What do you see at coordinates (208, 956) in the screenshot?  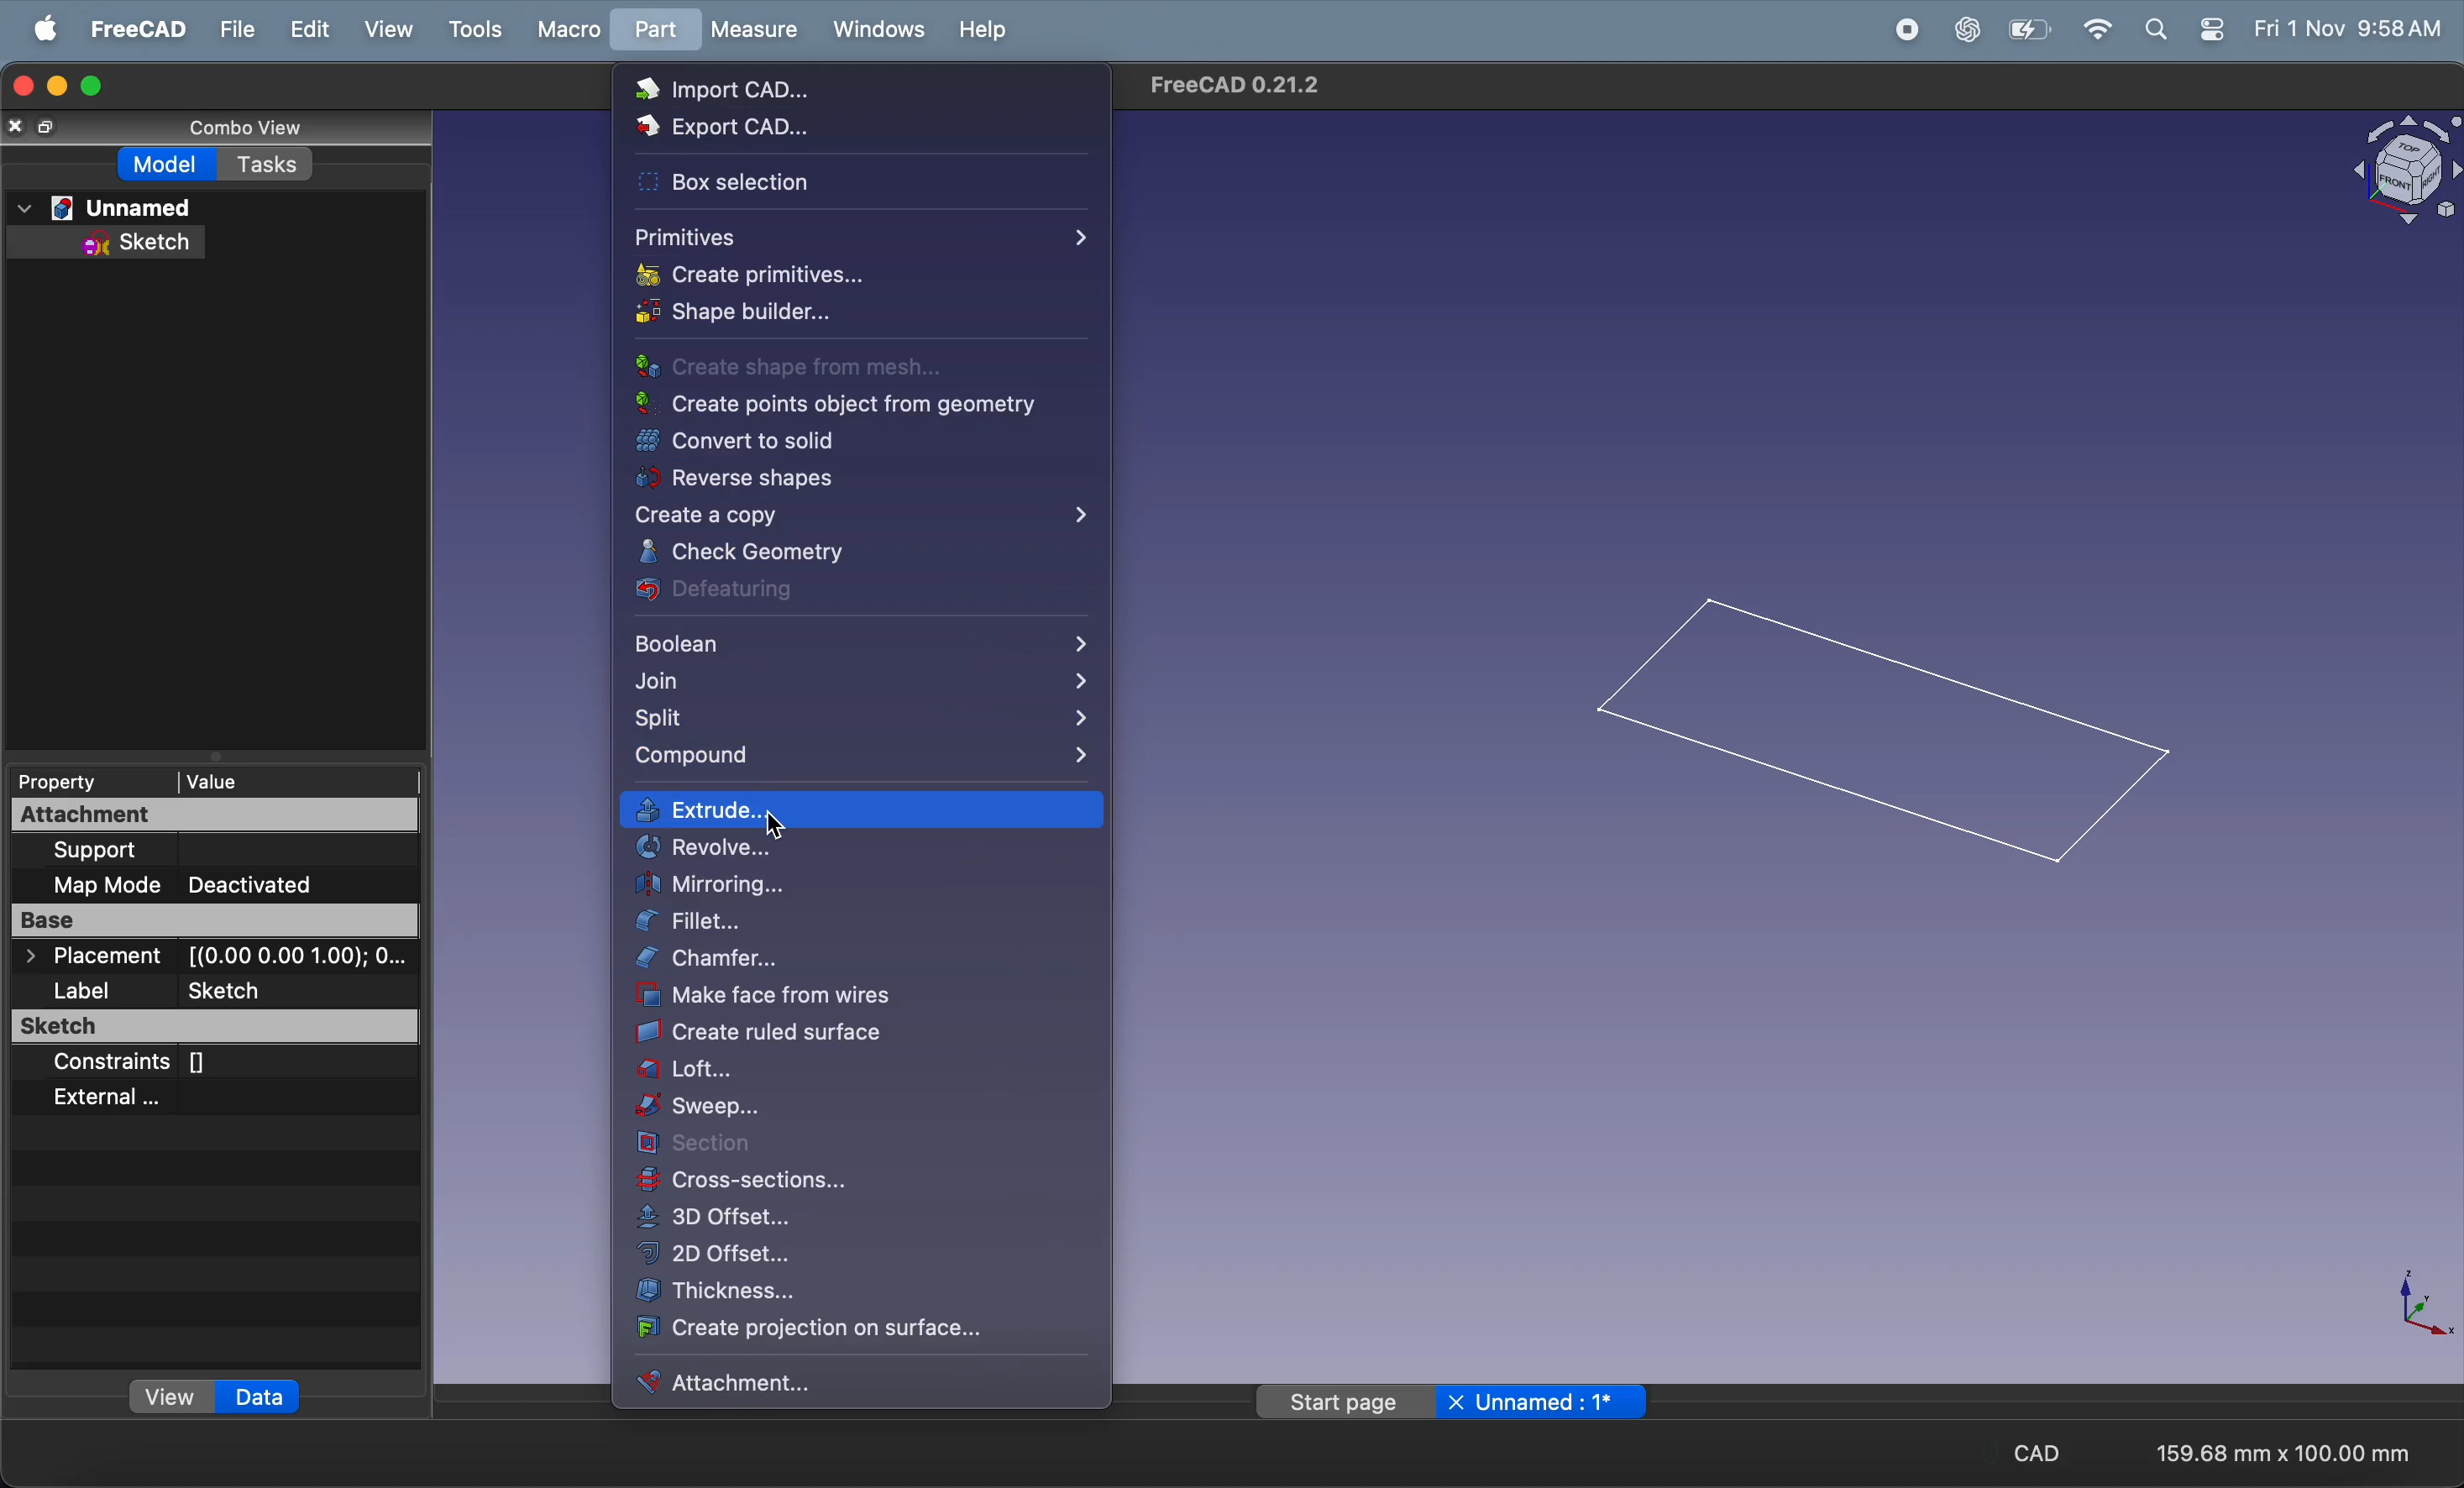 I see `placement` at bounding box center [208, 956].